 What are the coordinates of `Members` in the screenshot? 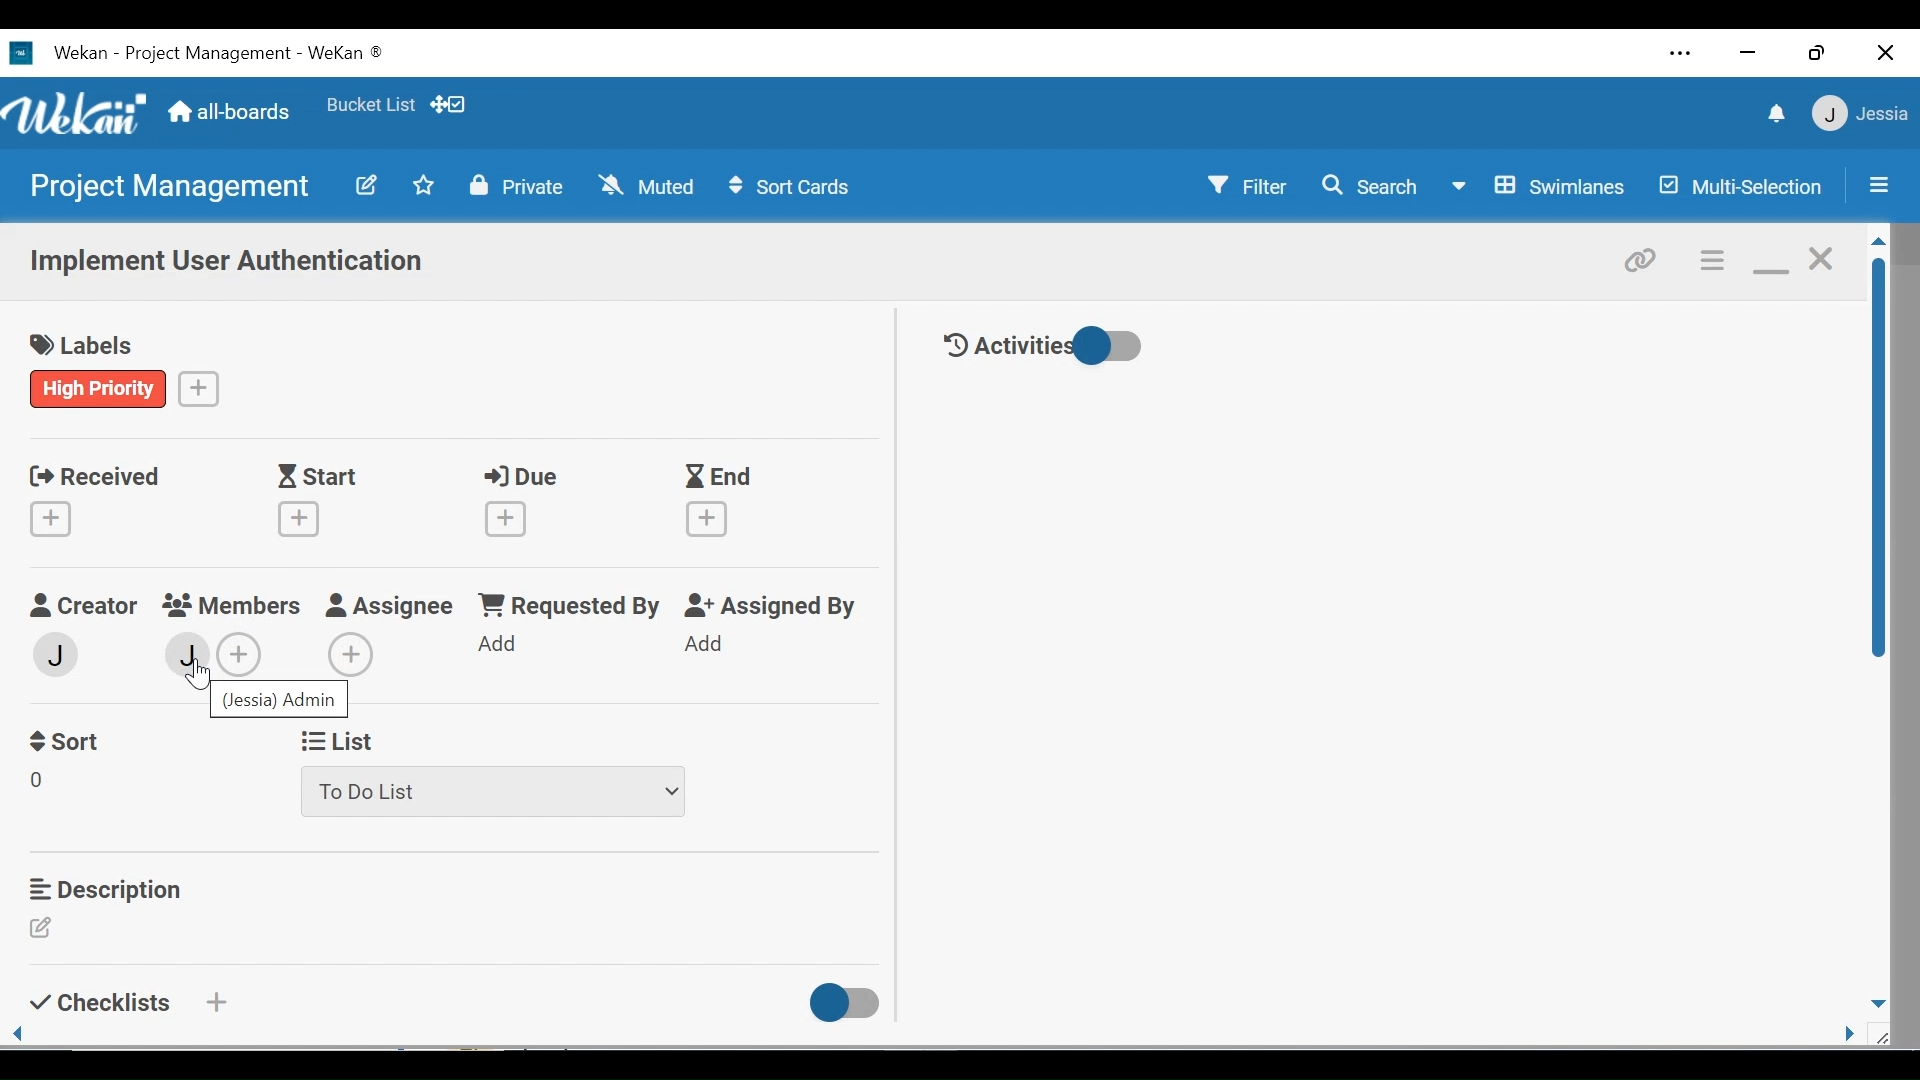 It's located at (232, 604).